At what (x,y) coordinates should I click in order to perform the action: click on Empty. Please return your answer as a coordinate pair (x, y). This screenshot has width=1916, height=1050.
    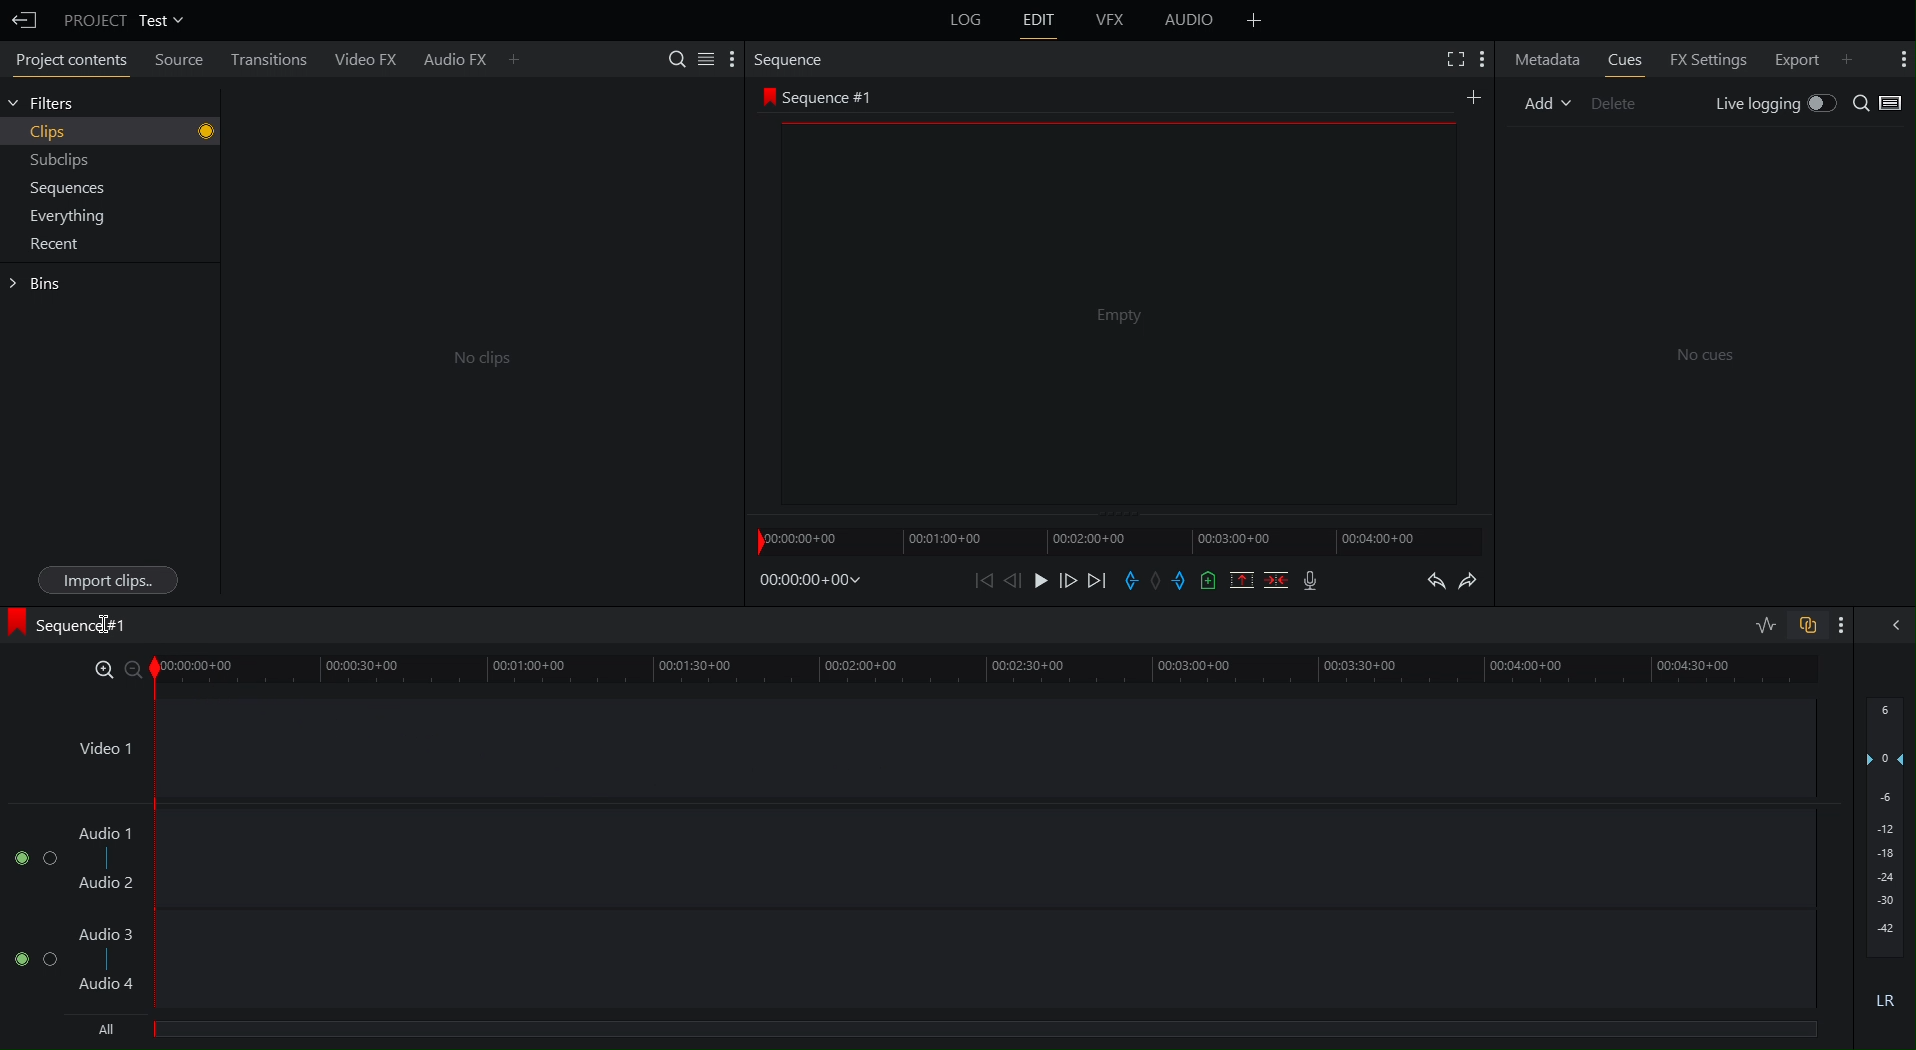
    Looking at the image, I should click on (1116, 315).